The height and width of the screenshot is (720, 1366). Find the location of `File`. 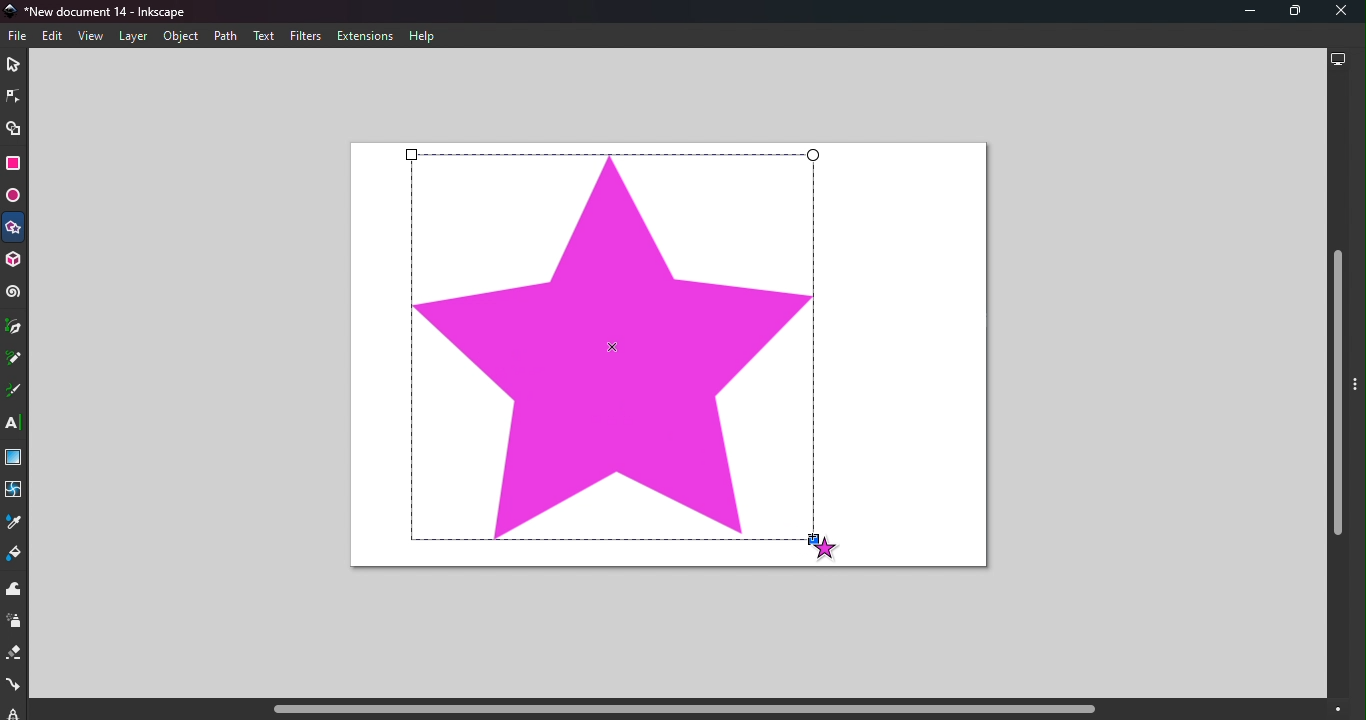

File is located at coordinates (21, 36).